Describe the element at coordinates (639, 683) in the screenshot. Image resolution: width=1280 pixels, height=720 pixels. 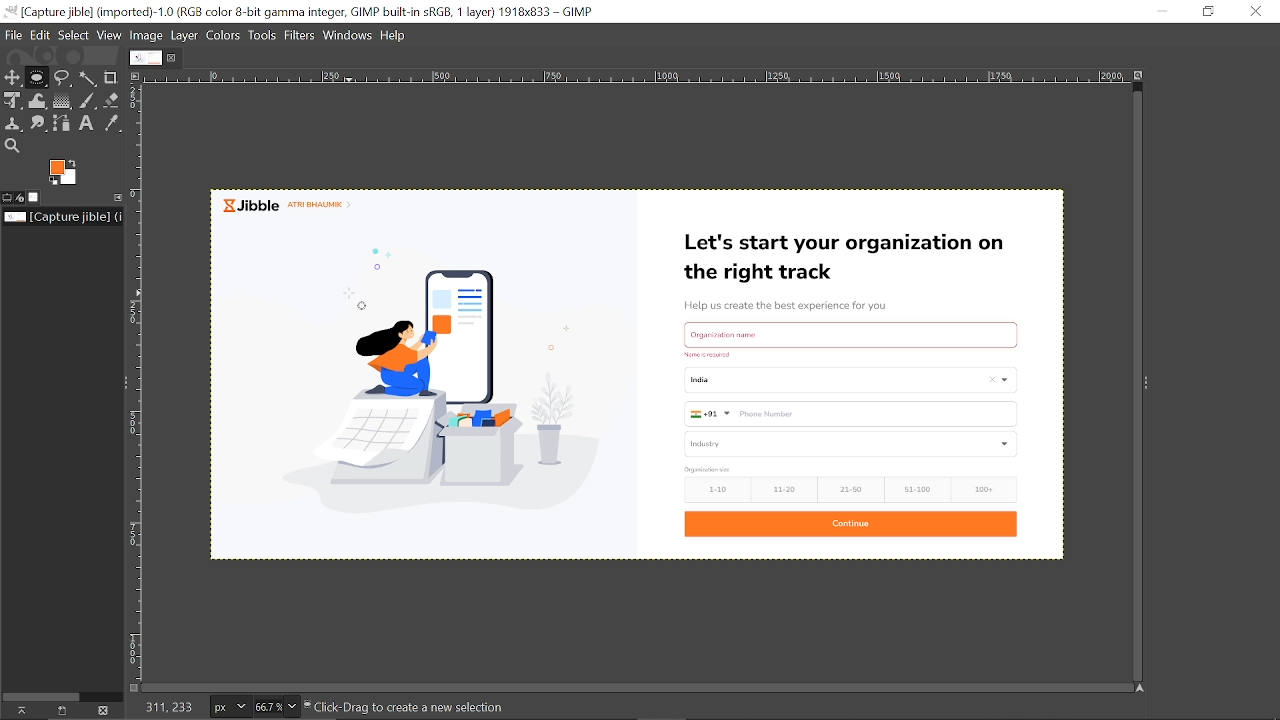
I see `horizontal scroll bar` at that location.